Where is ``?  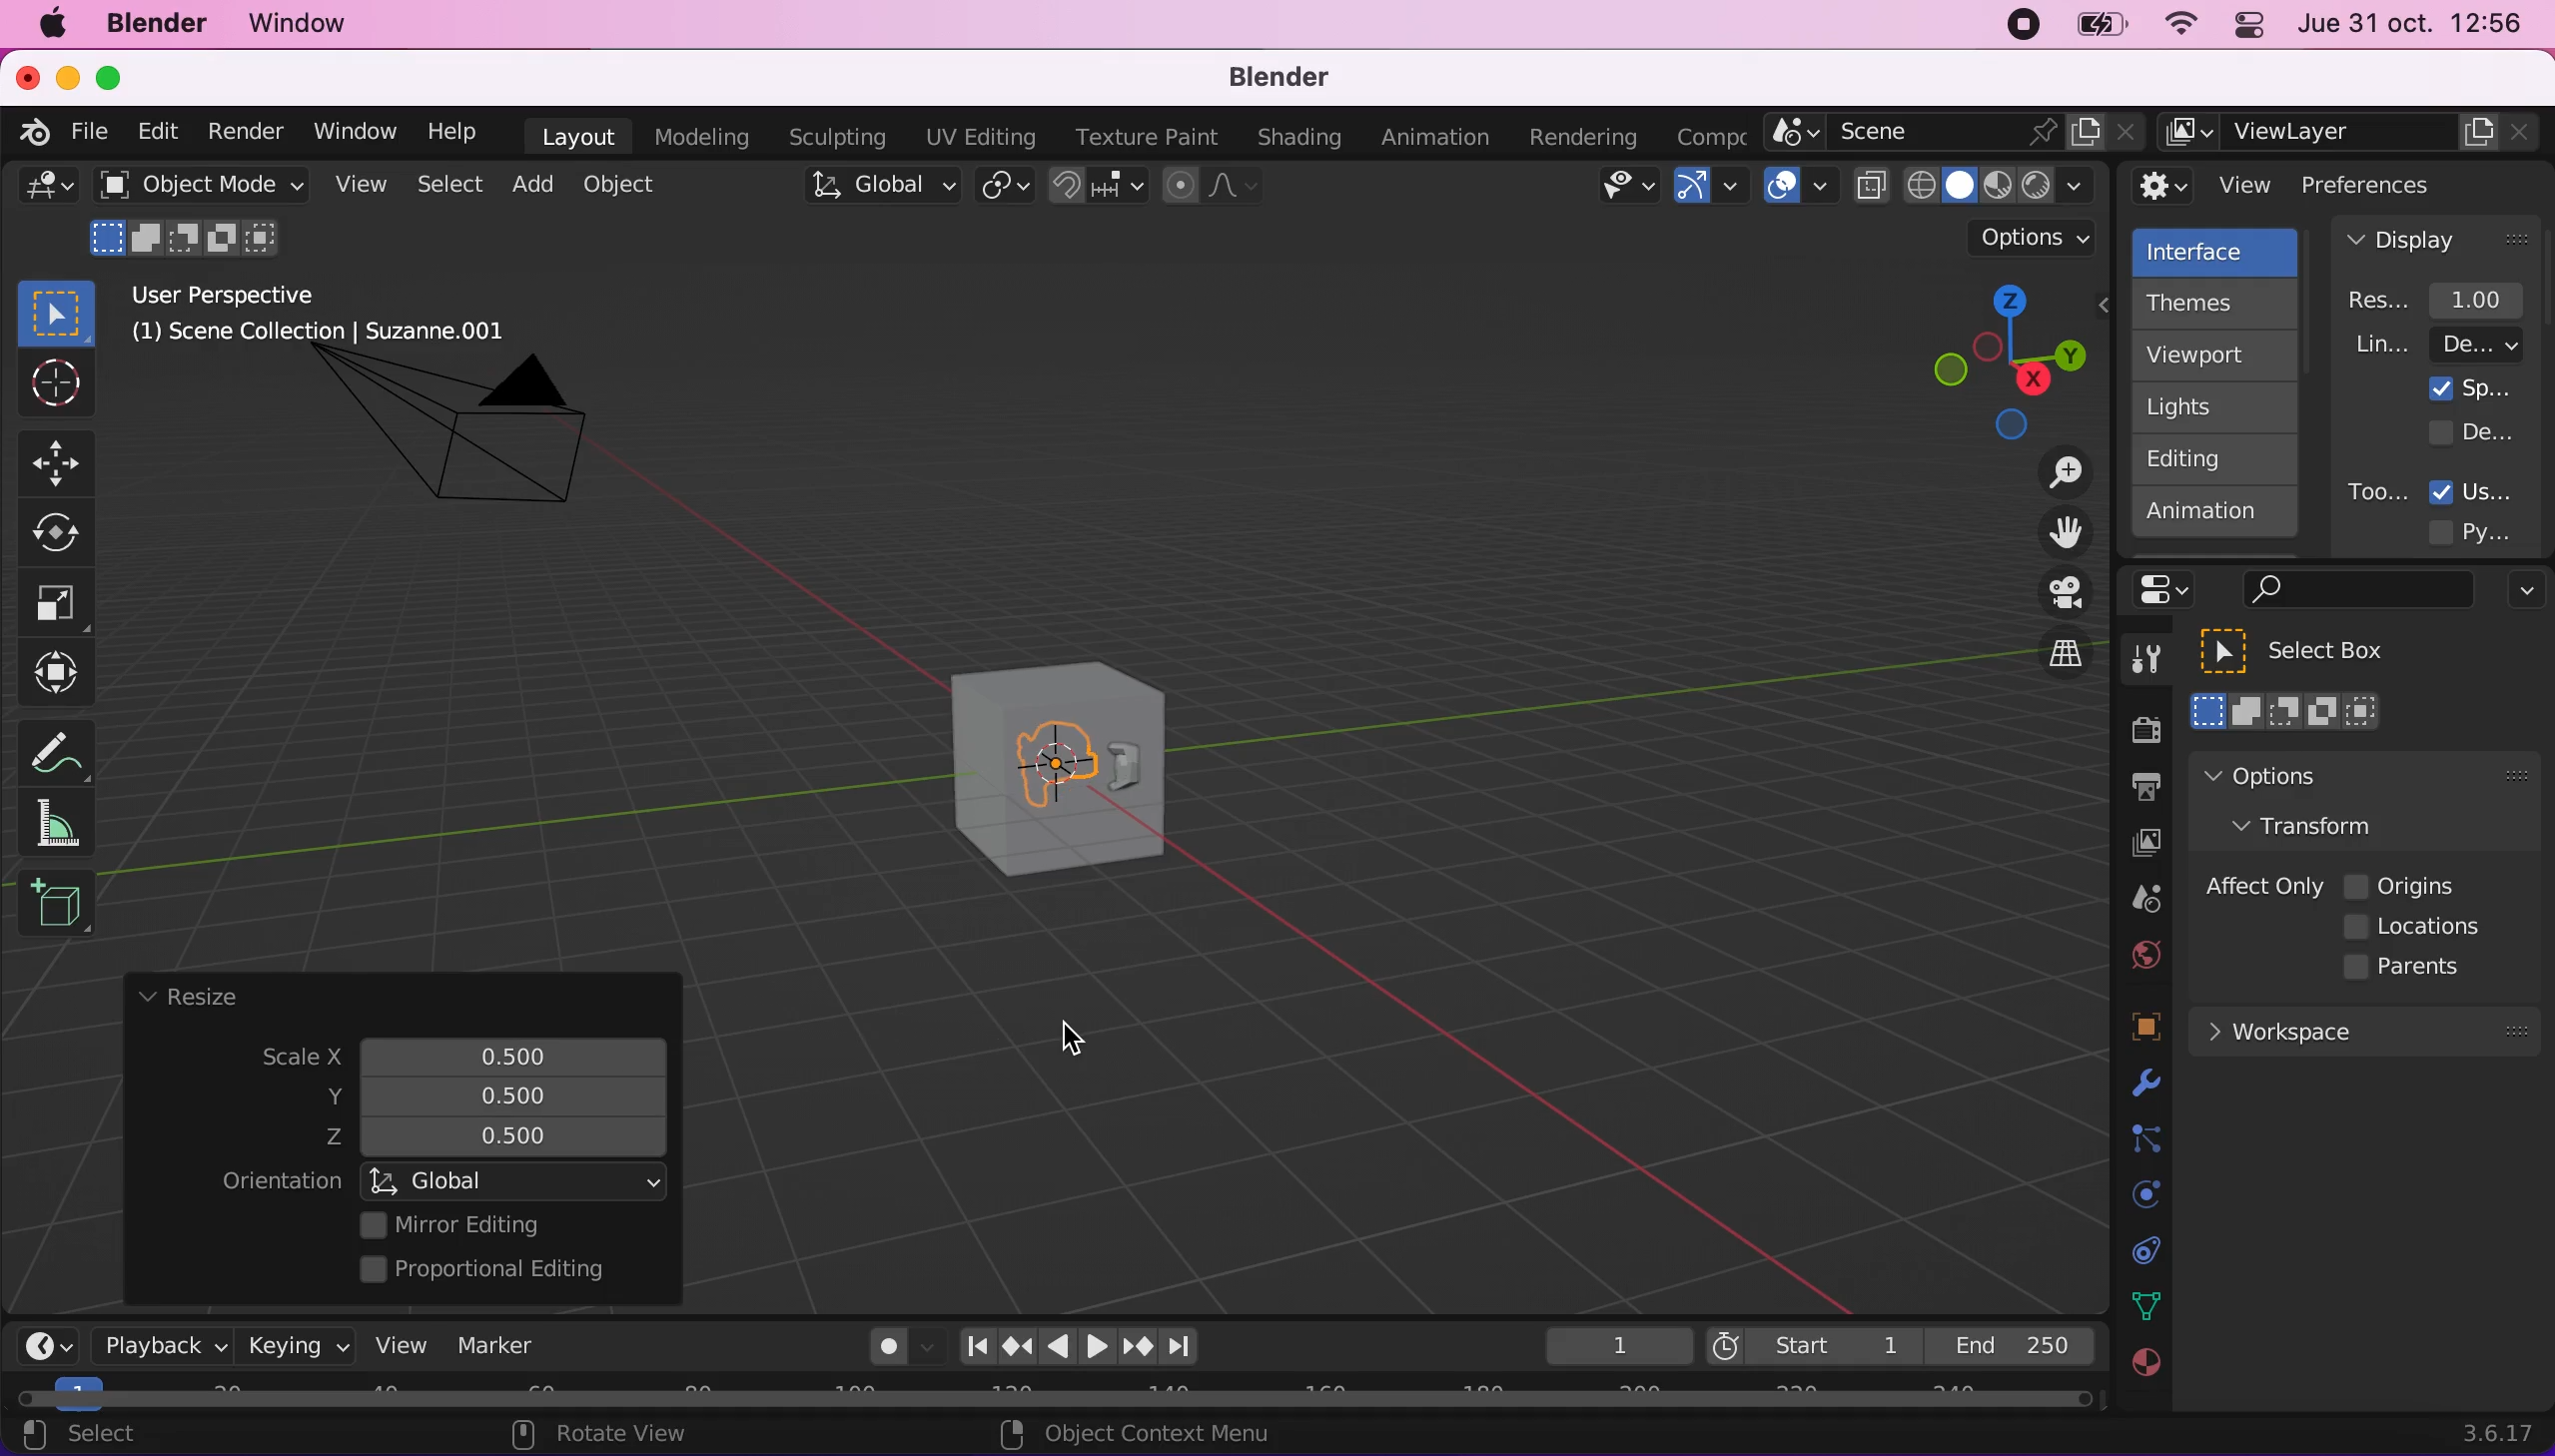  is located at coordinates (57, 604).